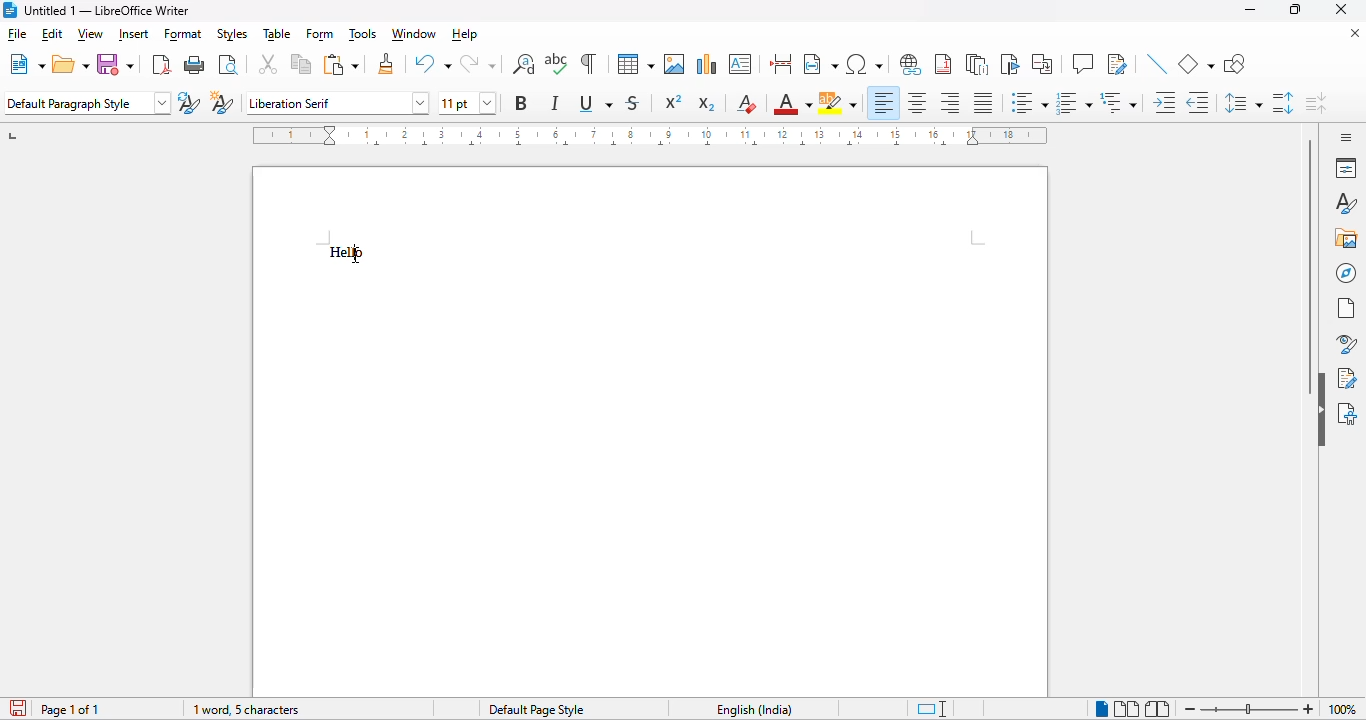 This screenshot has width=1366, height=720. What do you see at coordinates (673, 103) in the screenshot?
I see `superscript` at bounding box center [673, 103].